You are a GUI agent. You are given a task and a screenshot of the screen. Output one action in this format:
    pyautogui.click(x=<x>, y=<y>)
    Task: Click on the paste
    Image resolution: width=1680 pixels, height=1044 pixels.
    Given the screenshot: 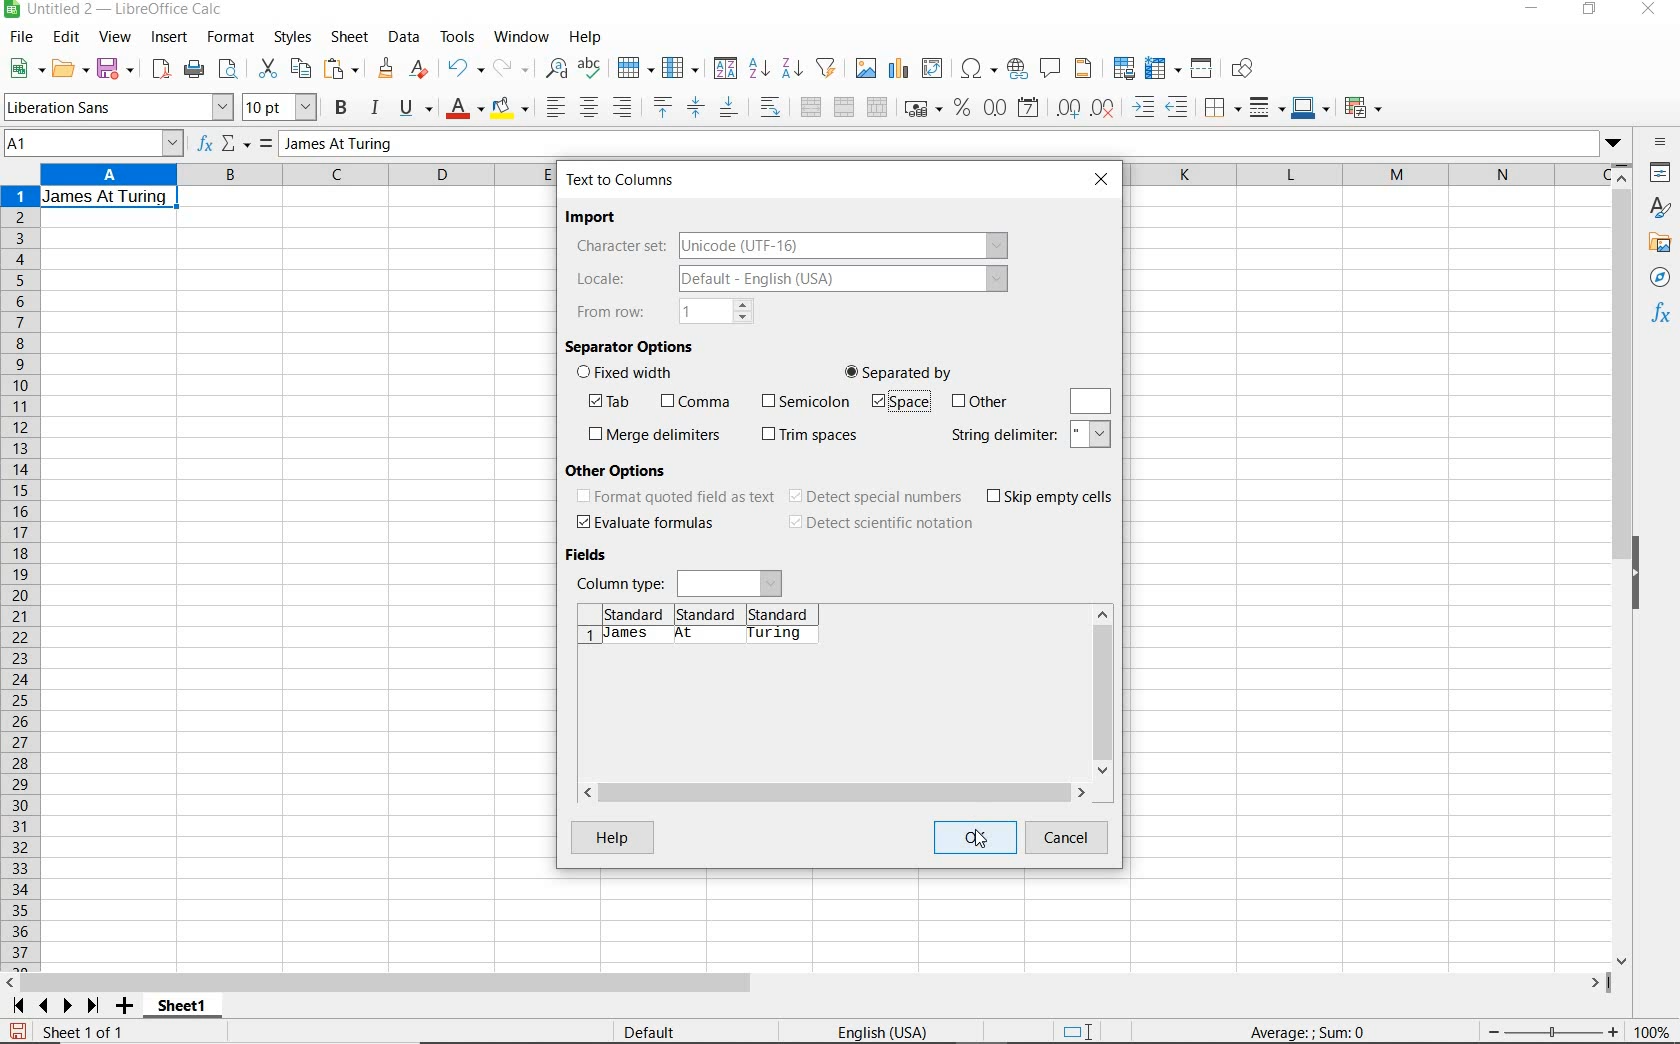 What is the action you would take?
    pyautogui.click(x=342, y=68)
    